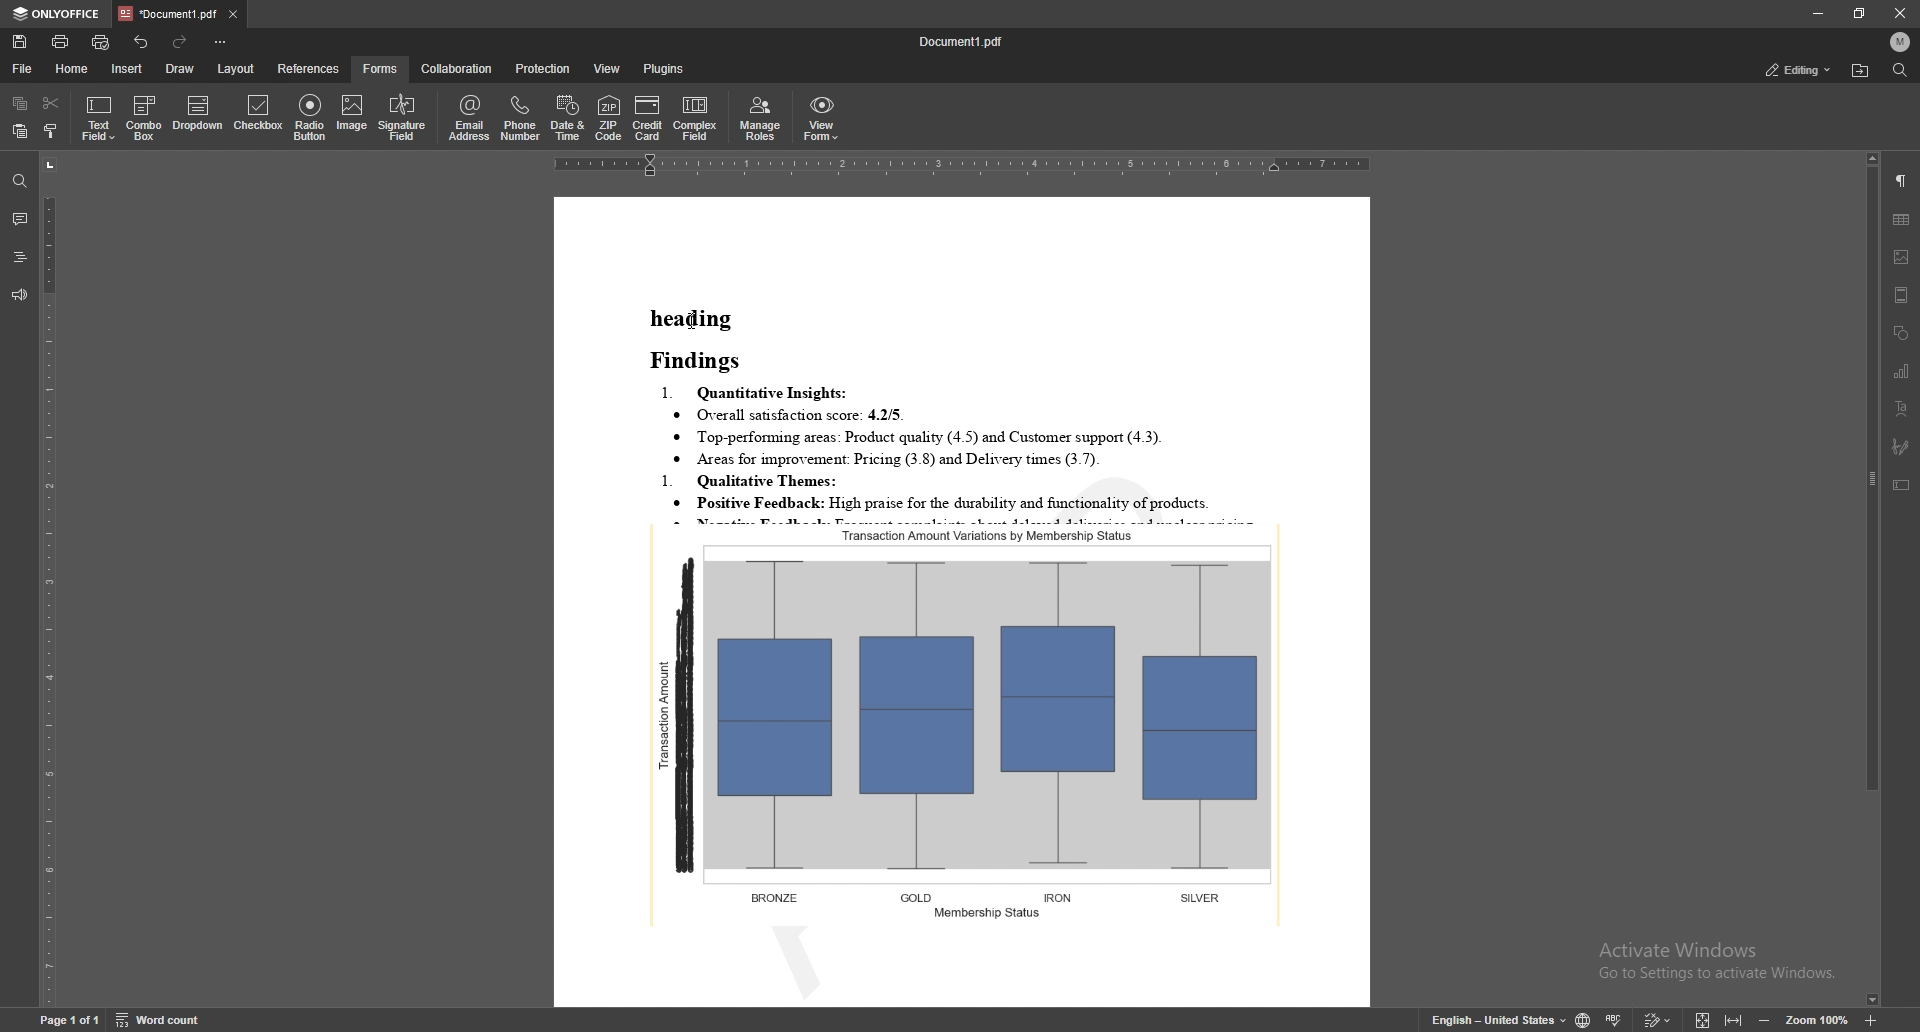 This screenshot has width=1920, height=1032. I want to click on layout, so click(237, 69).